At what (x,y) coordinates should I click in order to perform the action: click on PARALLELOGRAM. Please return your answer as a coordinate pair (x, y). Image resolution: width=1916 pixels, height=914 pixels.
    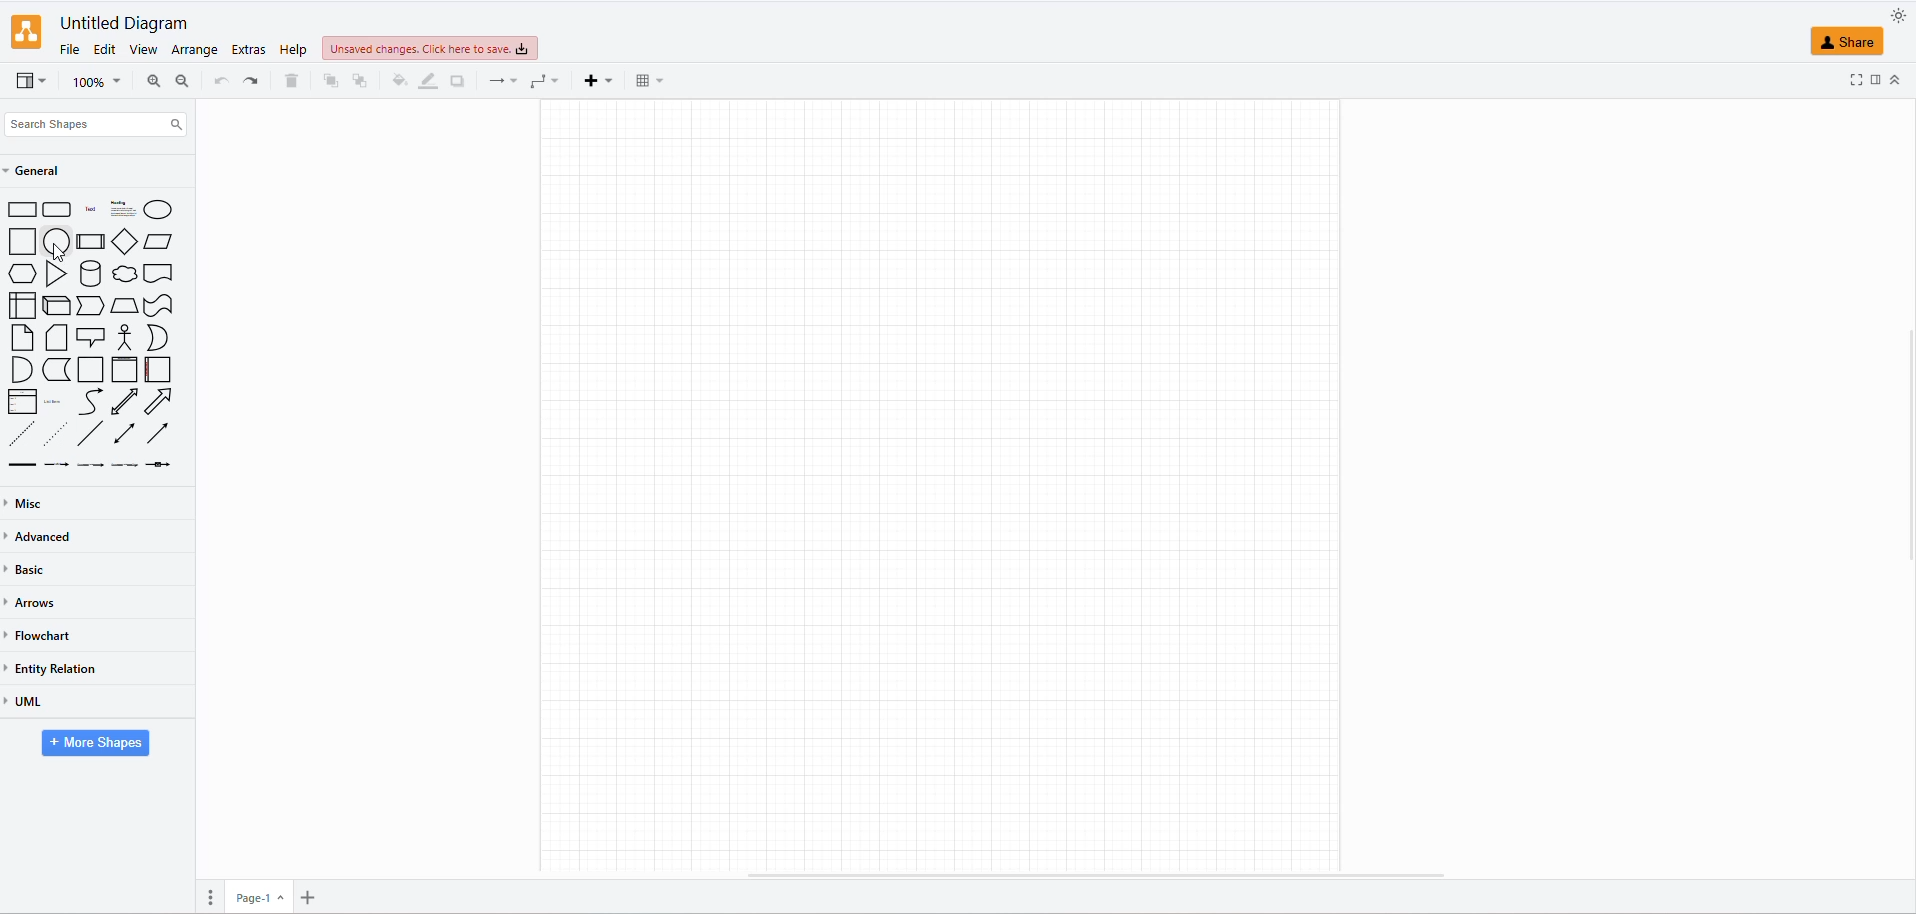
    Looking at the image, I should click on (158, 241).